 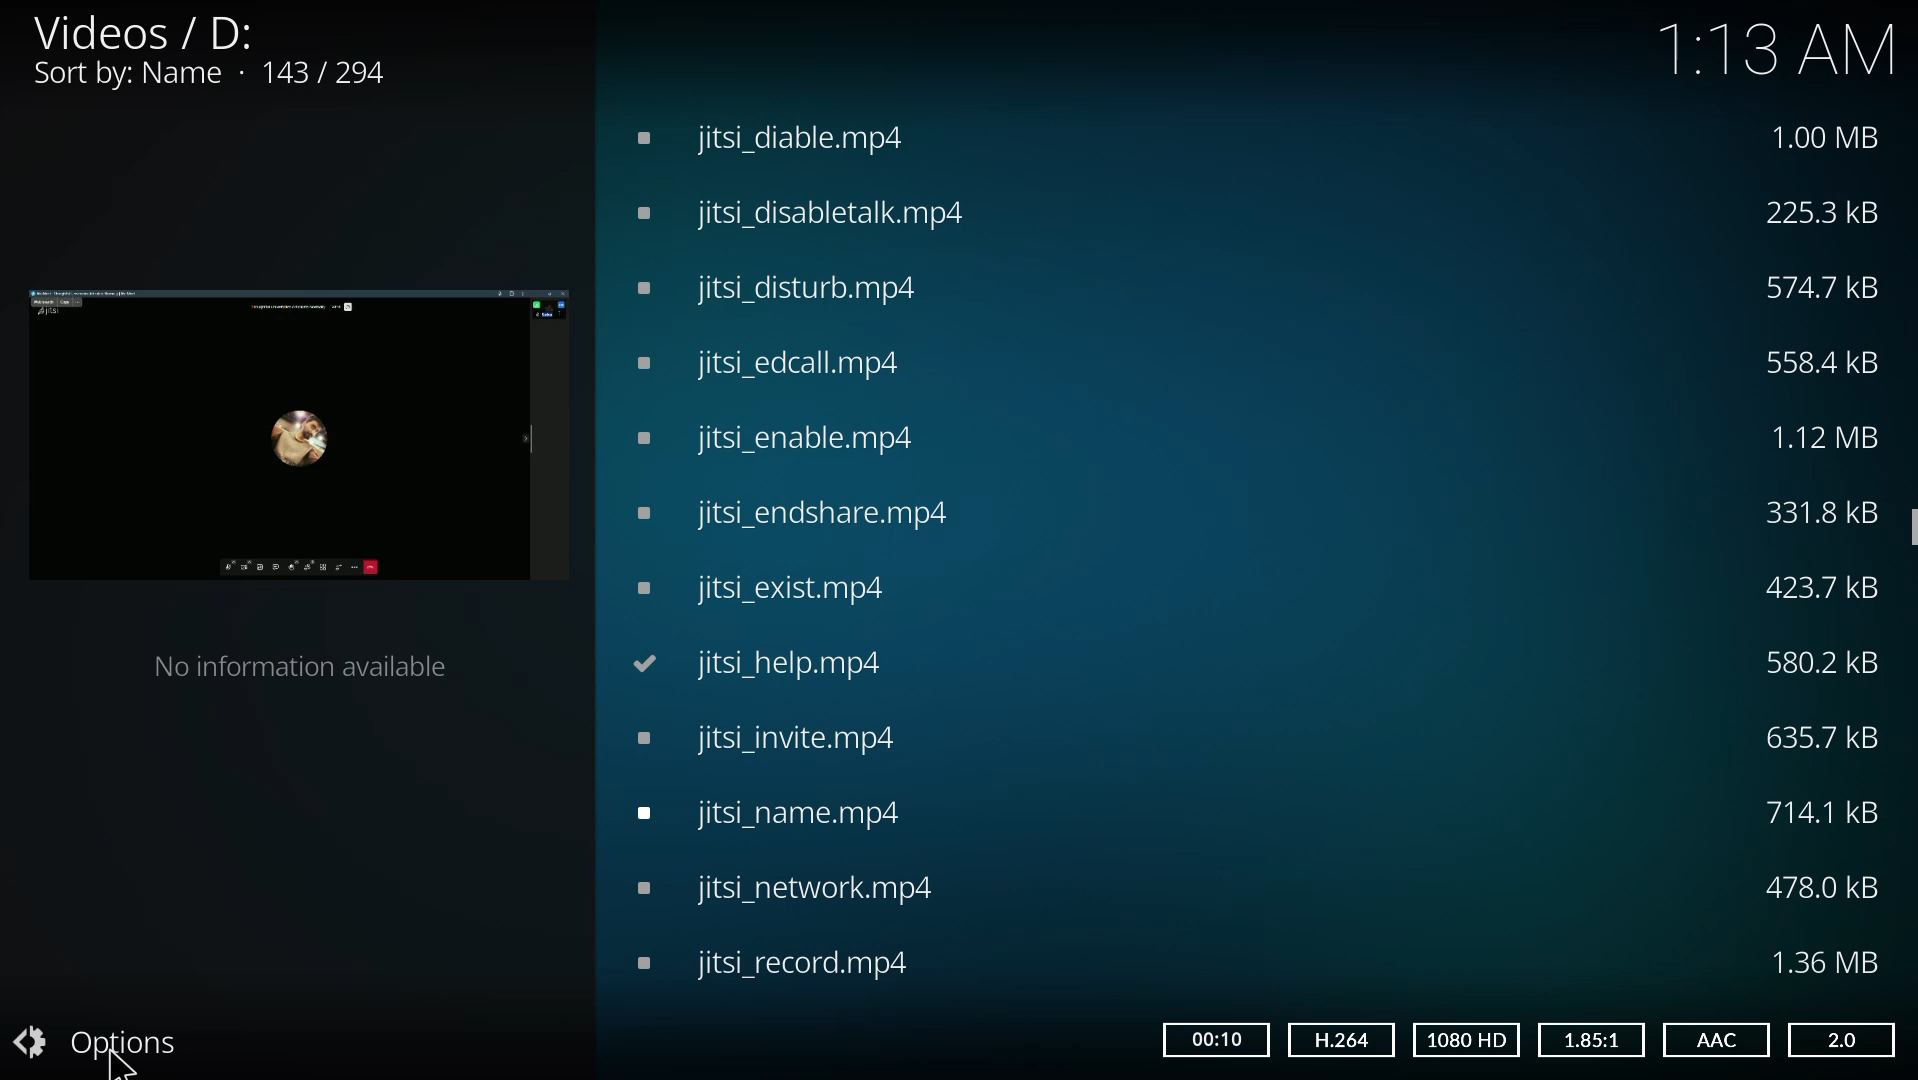 What do you see at coordinates (297, 437) in the screenshot?
I see `video preview` at bounding box center [297, 437].